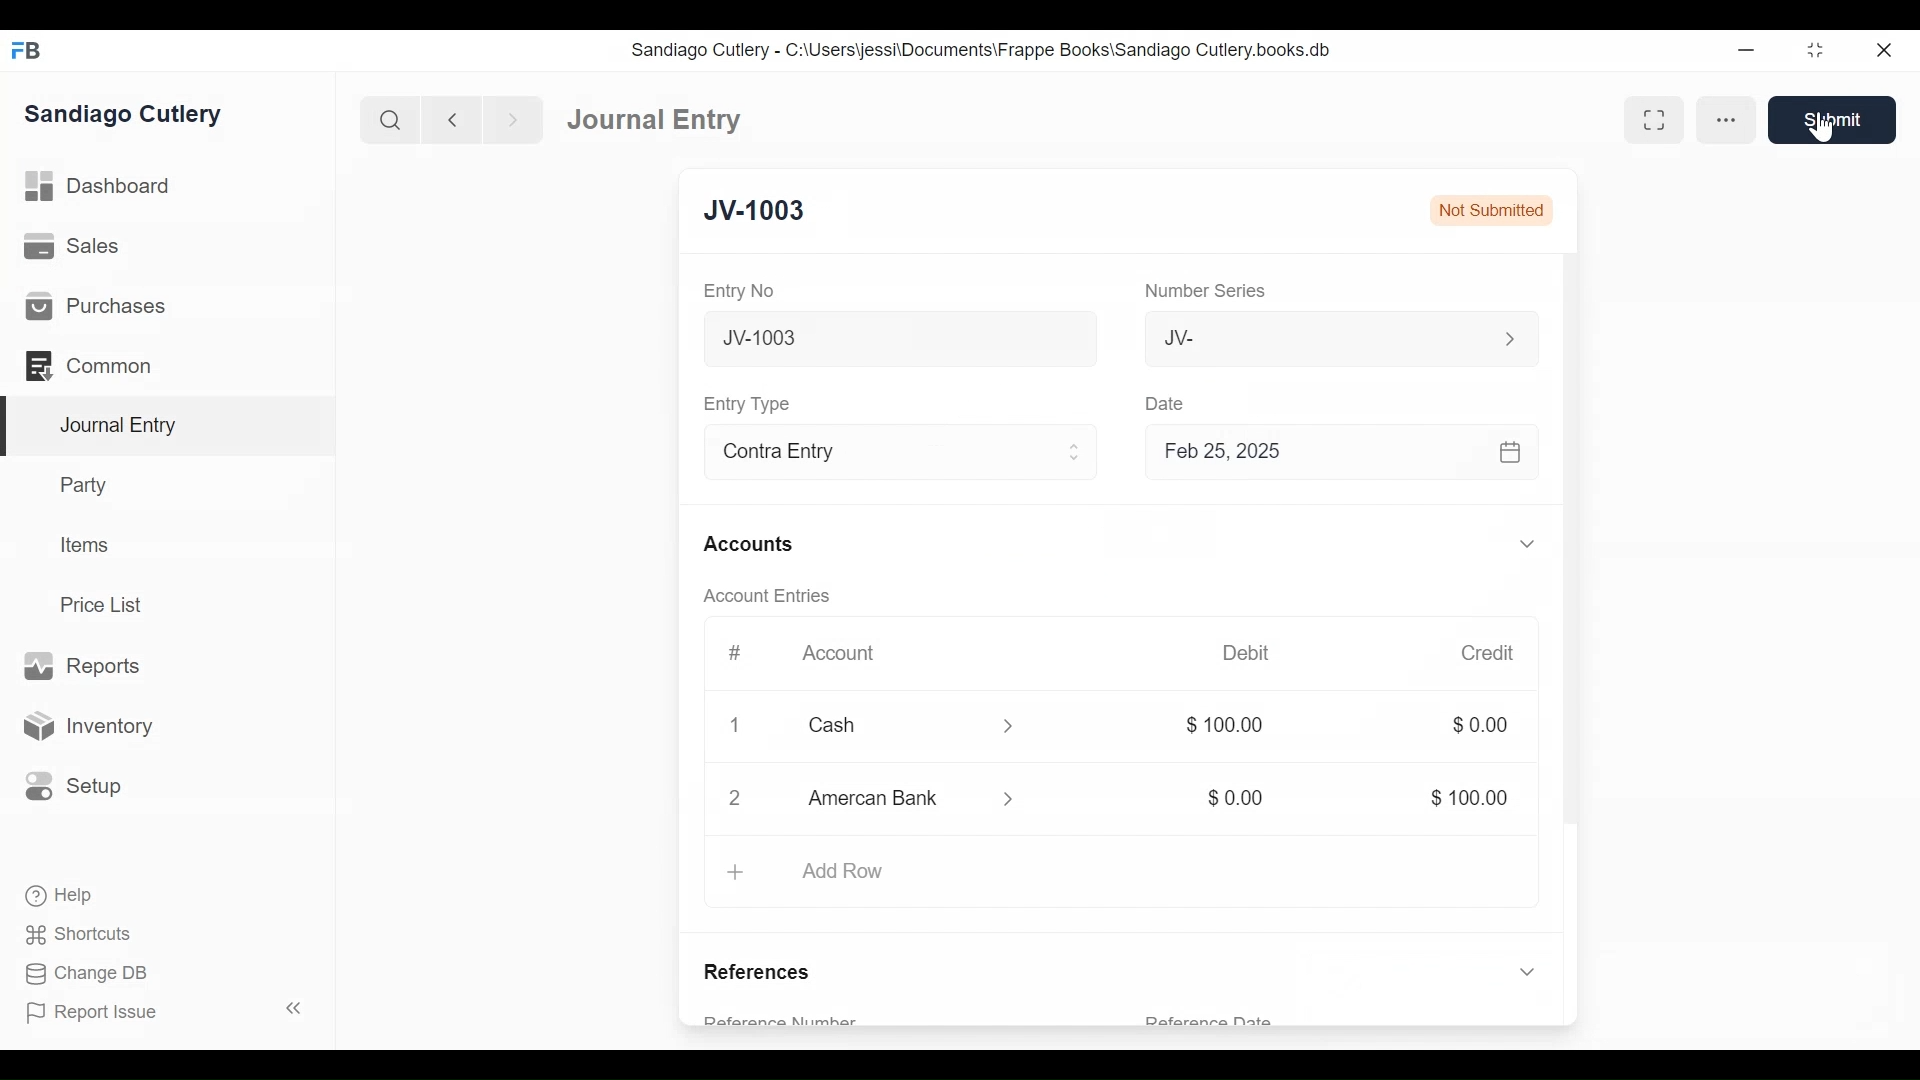 The width and height of the screenshot is (1920, 1080). Describe the element at coordinates (80, 665) in the screenshot. I see `Reports` at that location.